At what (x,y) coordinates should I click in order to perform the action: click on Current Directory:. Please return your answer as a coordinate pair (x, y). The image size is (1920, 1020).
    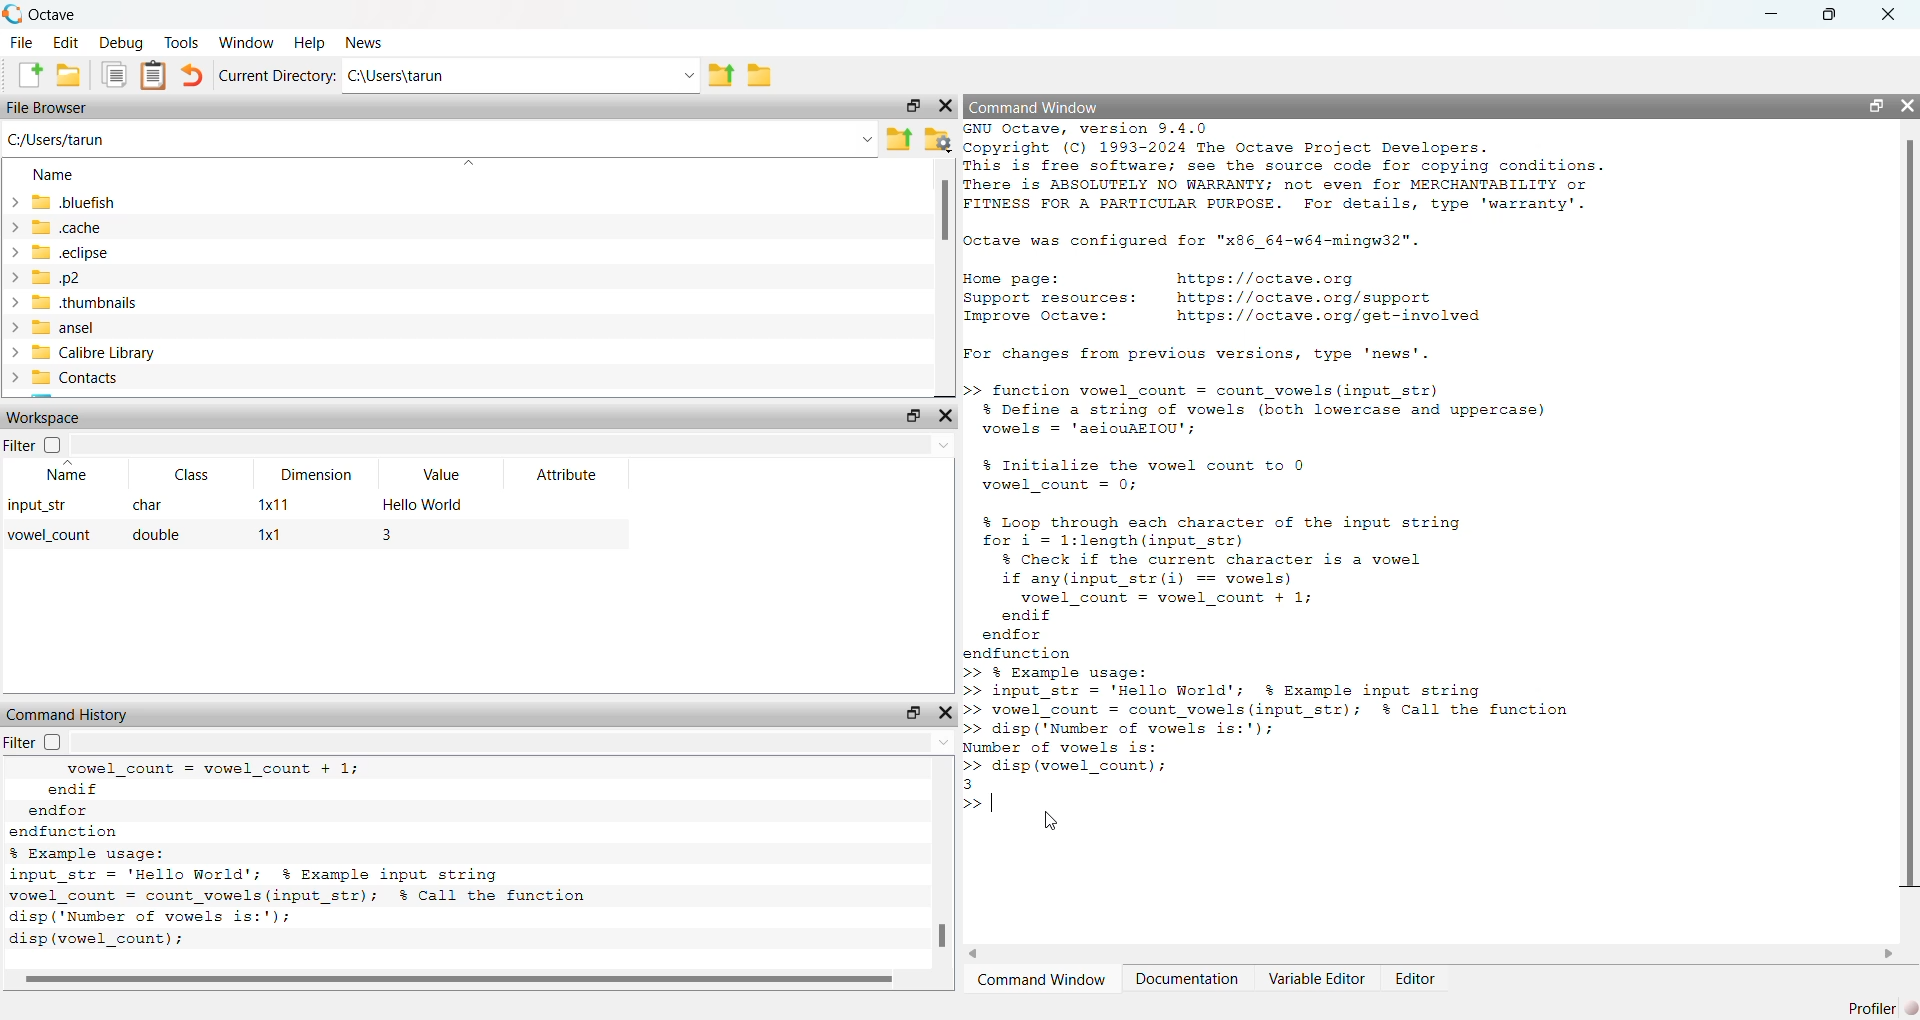
    Looking at the image, I should click on (278, 74).